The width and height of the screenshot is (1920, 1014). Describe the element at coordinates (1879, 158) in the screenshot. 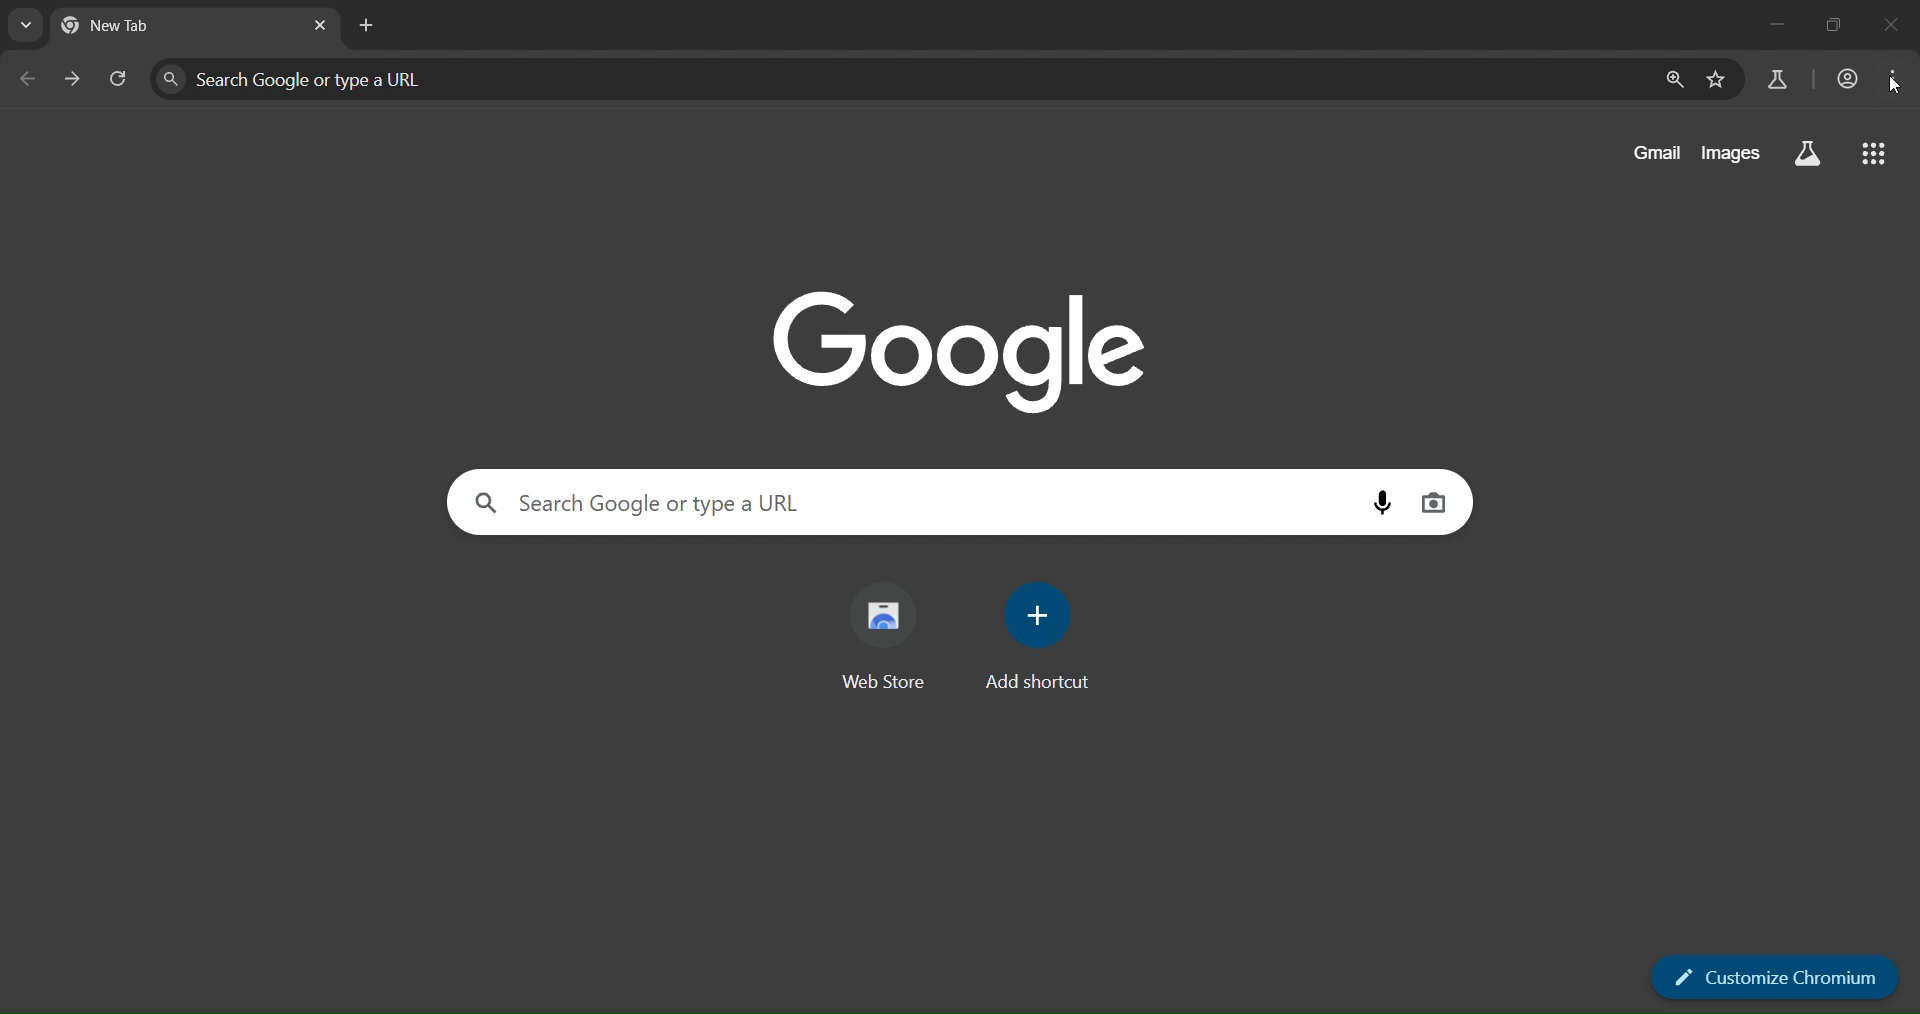

I see `google search` at that location.